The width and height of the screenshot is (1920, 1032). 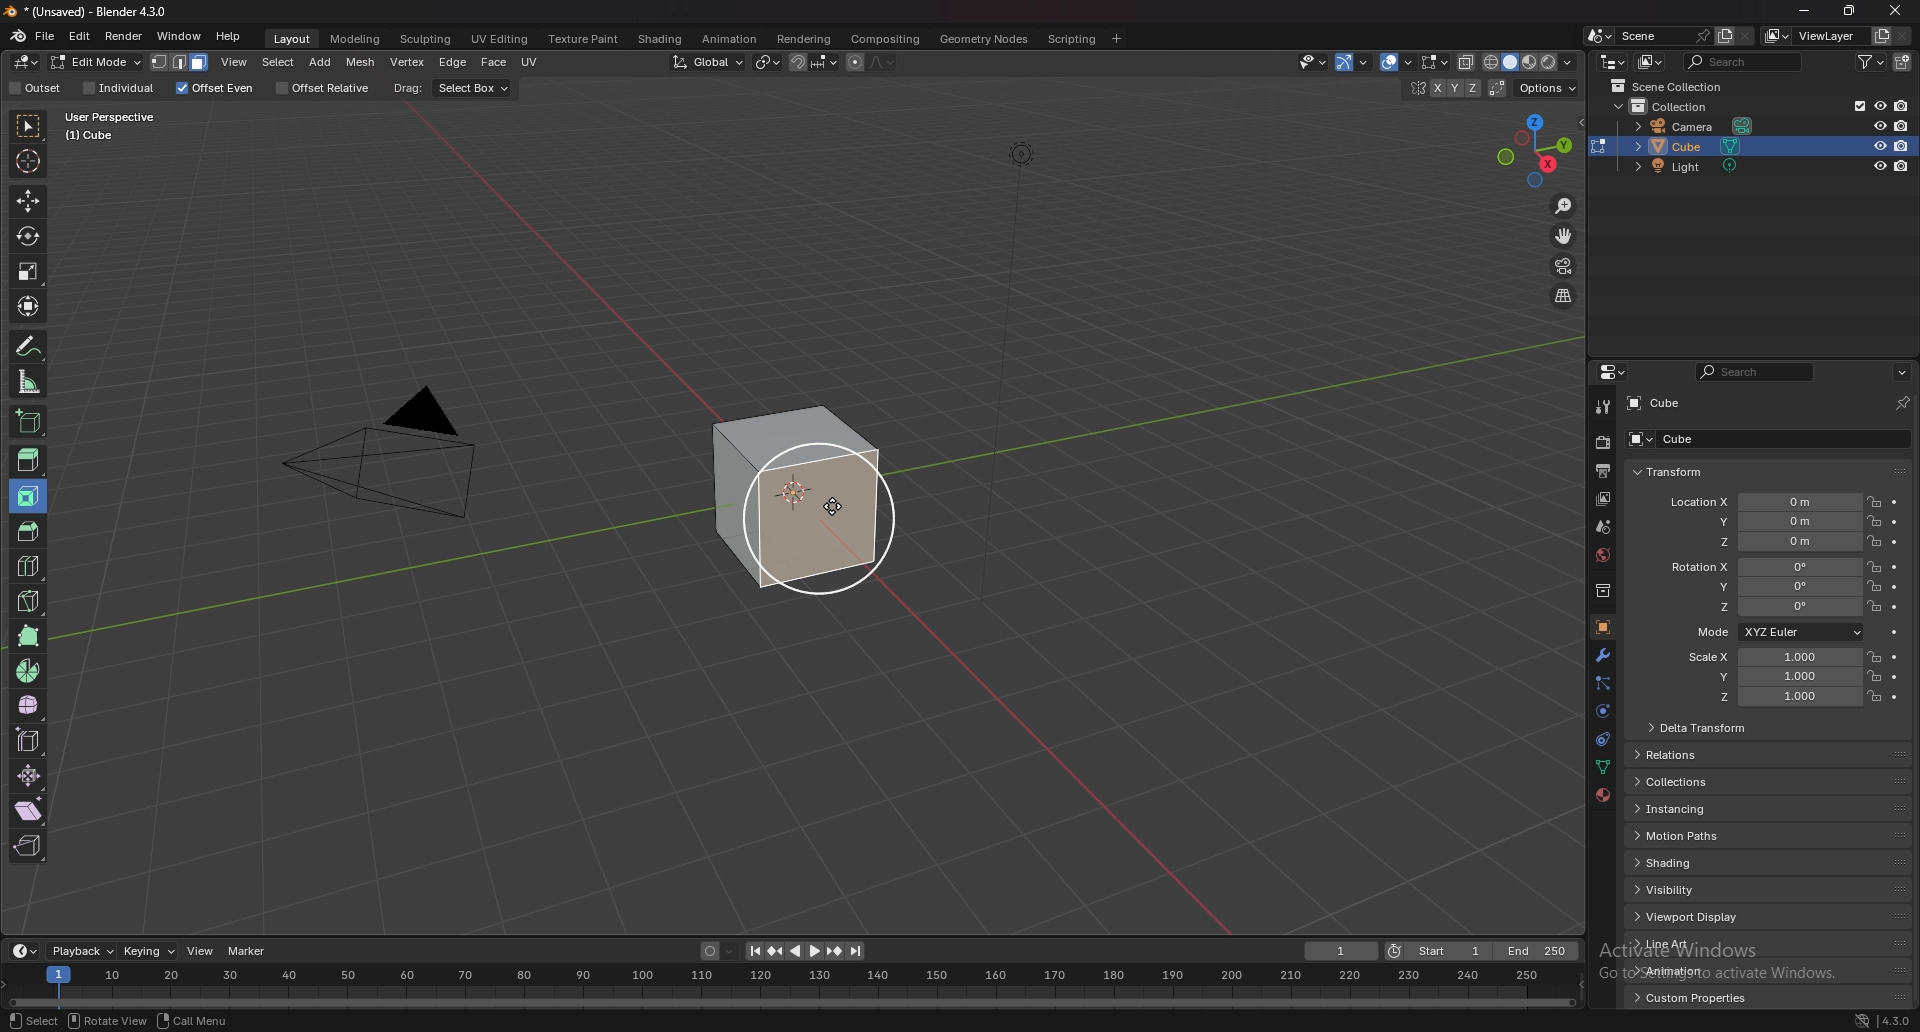 I want to click on help, so click(x=229, y=36).